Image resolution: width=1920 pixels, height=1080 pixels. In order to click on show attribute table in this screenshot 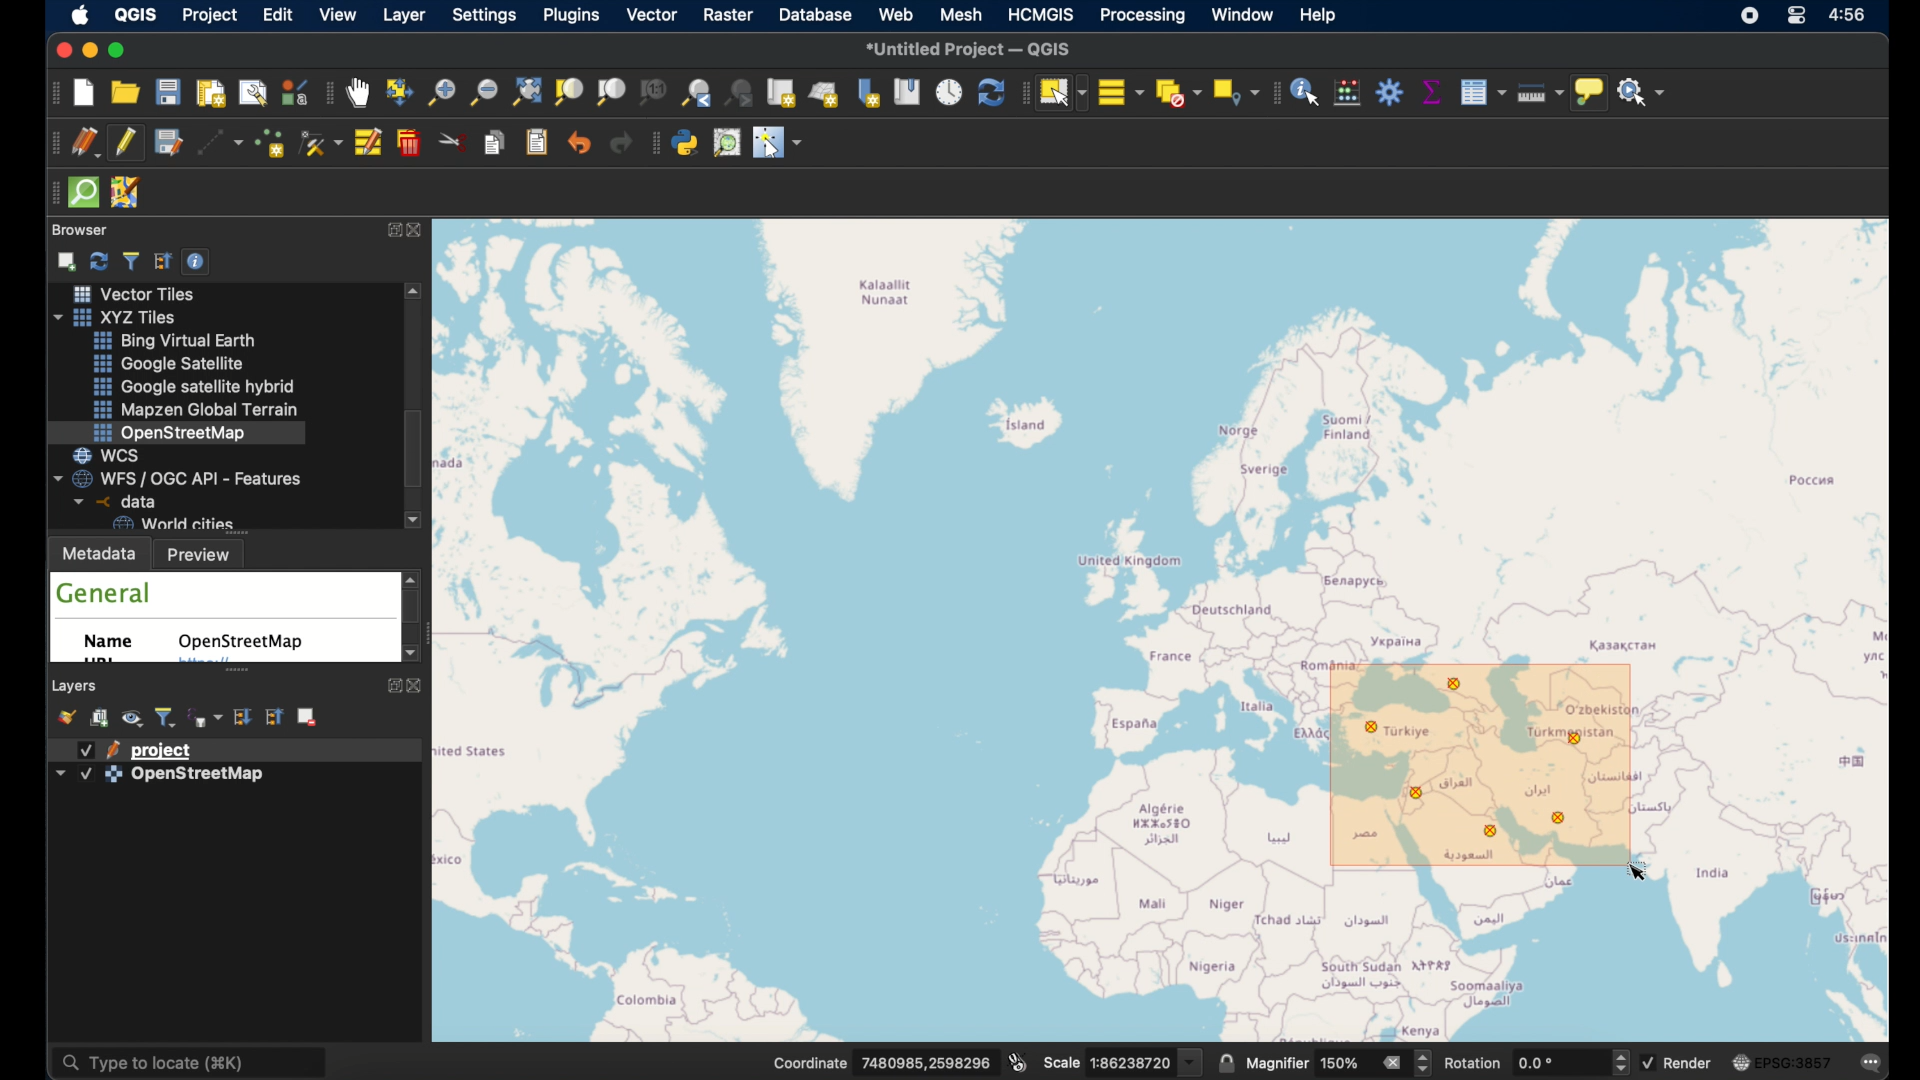, I will do `click(1483, 92)`.